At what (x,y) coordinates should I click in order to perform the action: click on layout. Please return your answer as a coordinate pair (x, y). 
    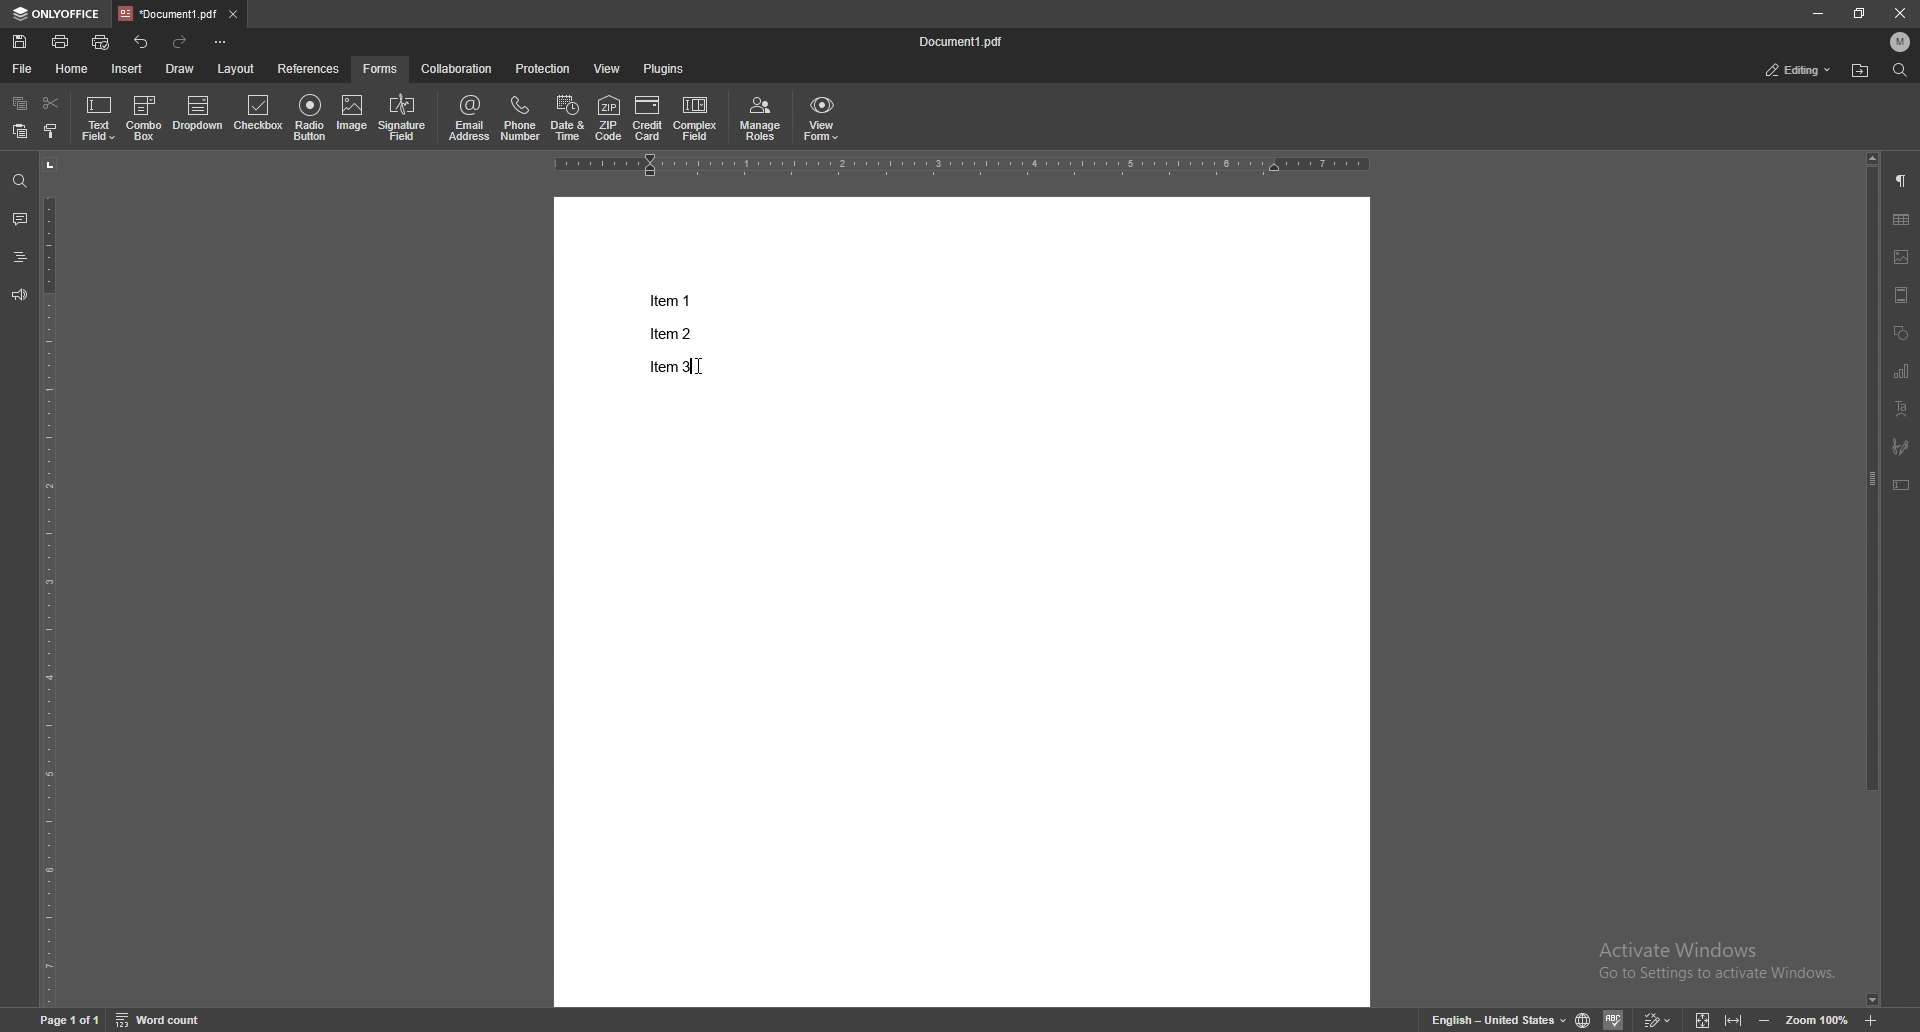
    Looking at the image, I should click on (236, 69).